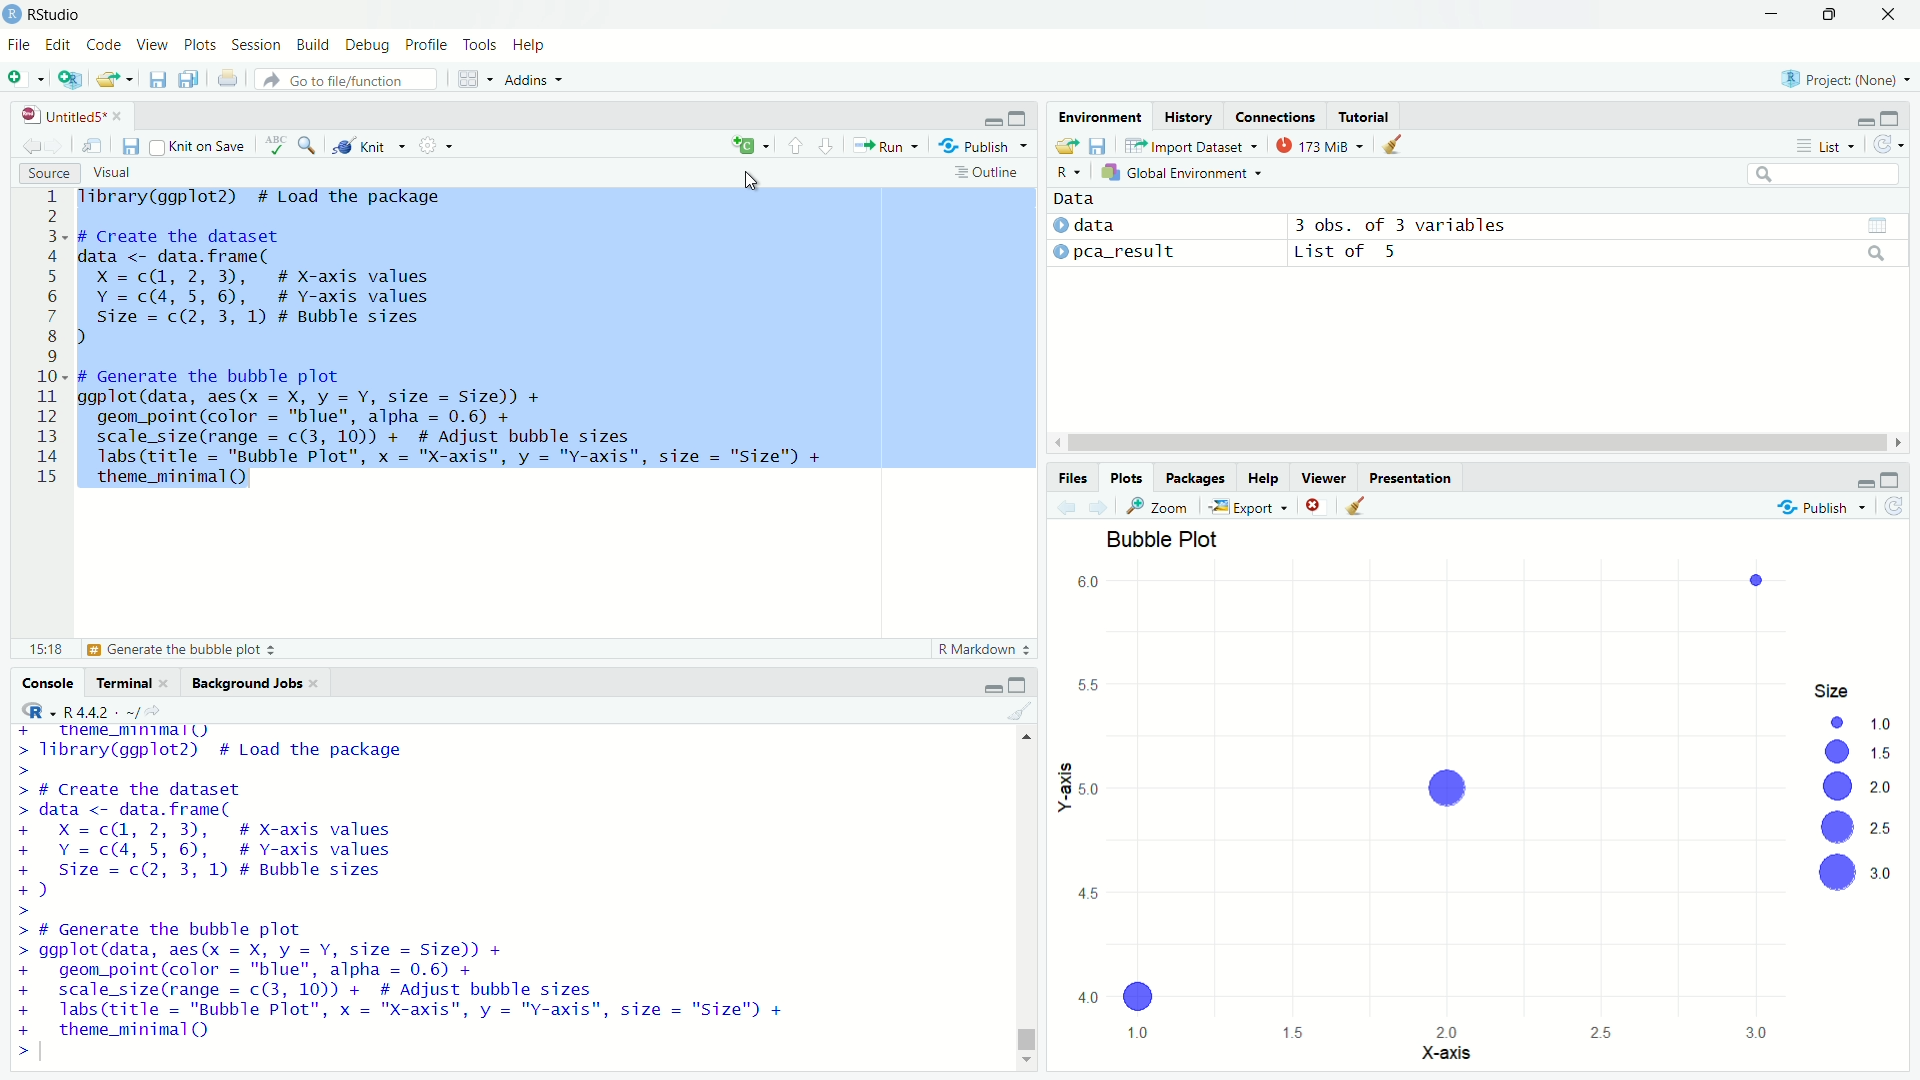 The width and height of the screenshot is (1920, 1080). Describe the element at coordinates (160, 78) in the screenshot. I see `save current` at that location.